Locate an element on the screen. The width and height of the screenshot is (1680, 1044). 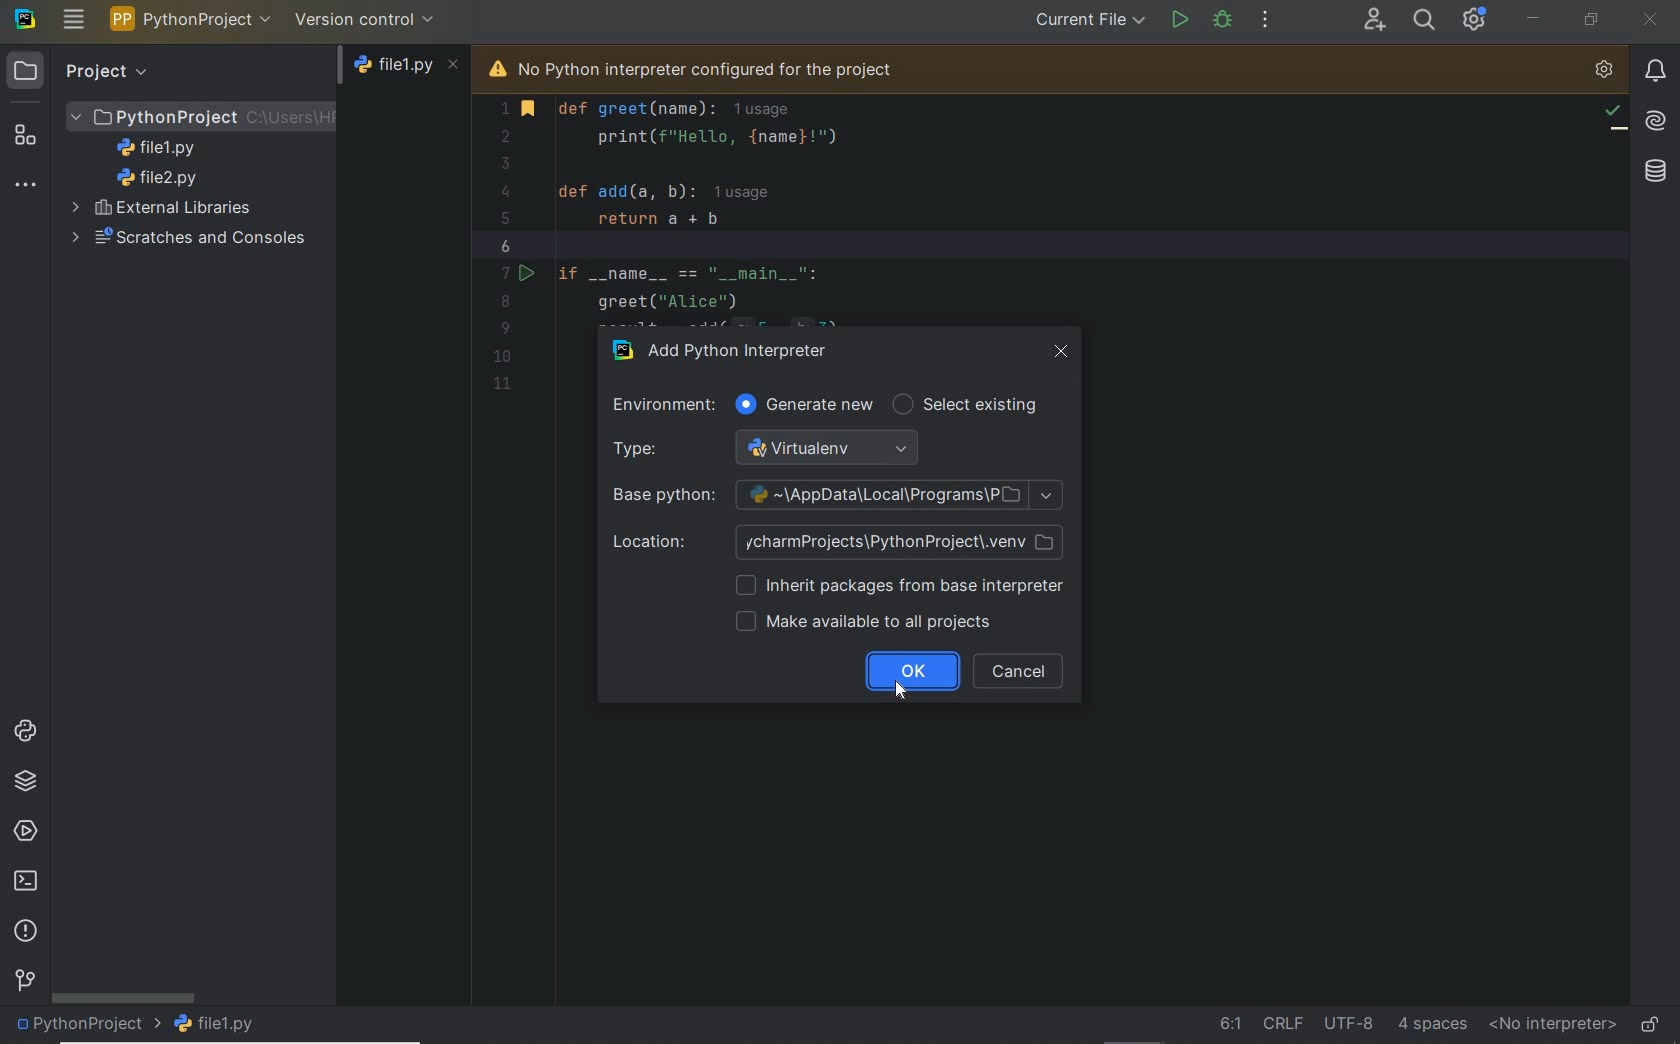
file name 2 is located at coordinates (158, 178).